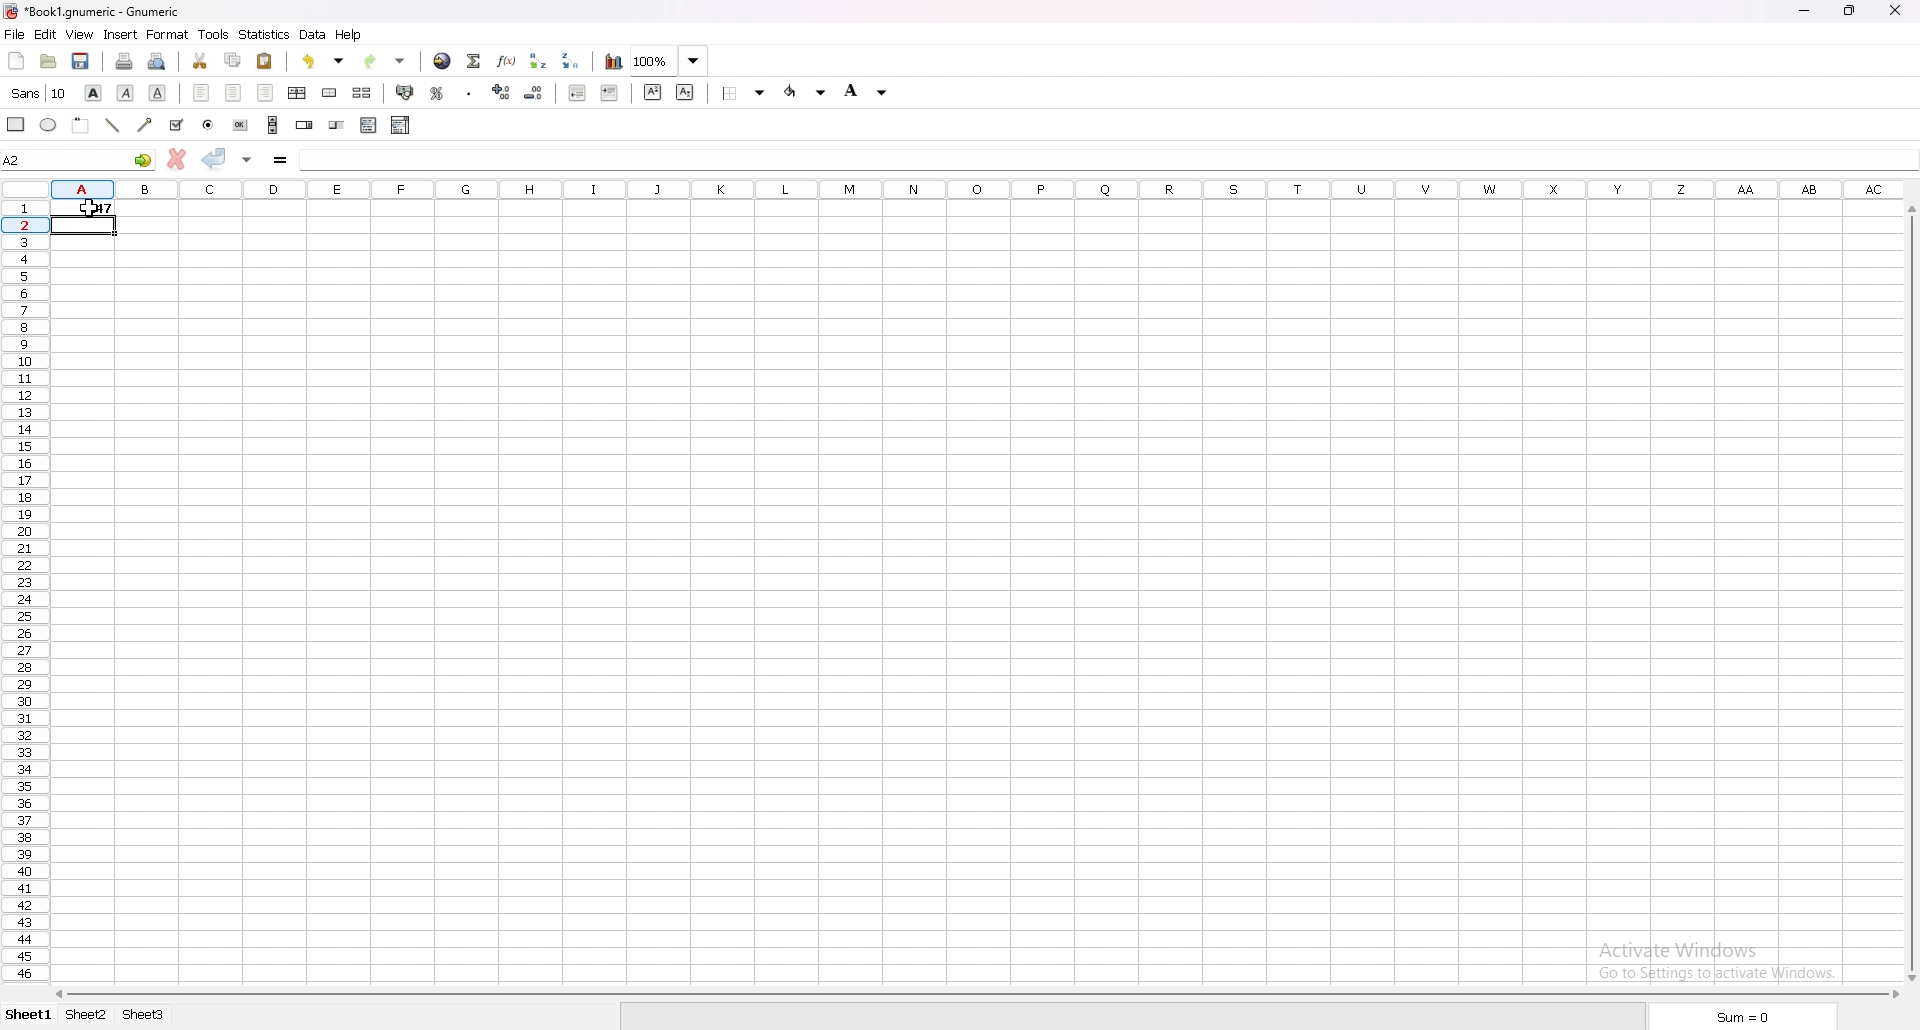 The height and width of the screenshot is (1030, 1920). Describe the element at coordinates (281, 160) in the screenshot. I see `formula` at that location.